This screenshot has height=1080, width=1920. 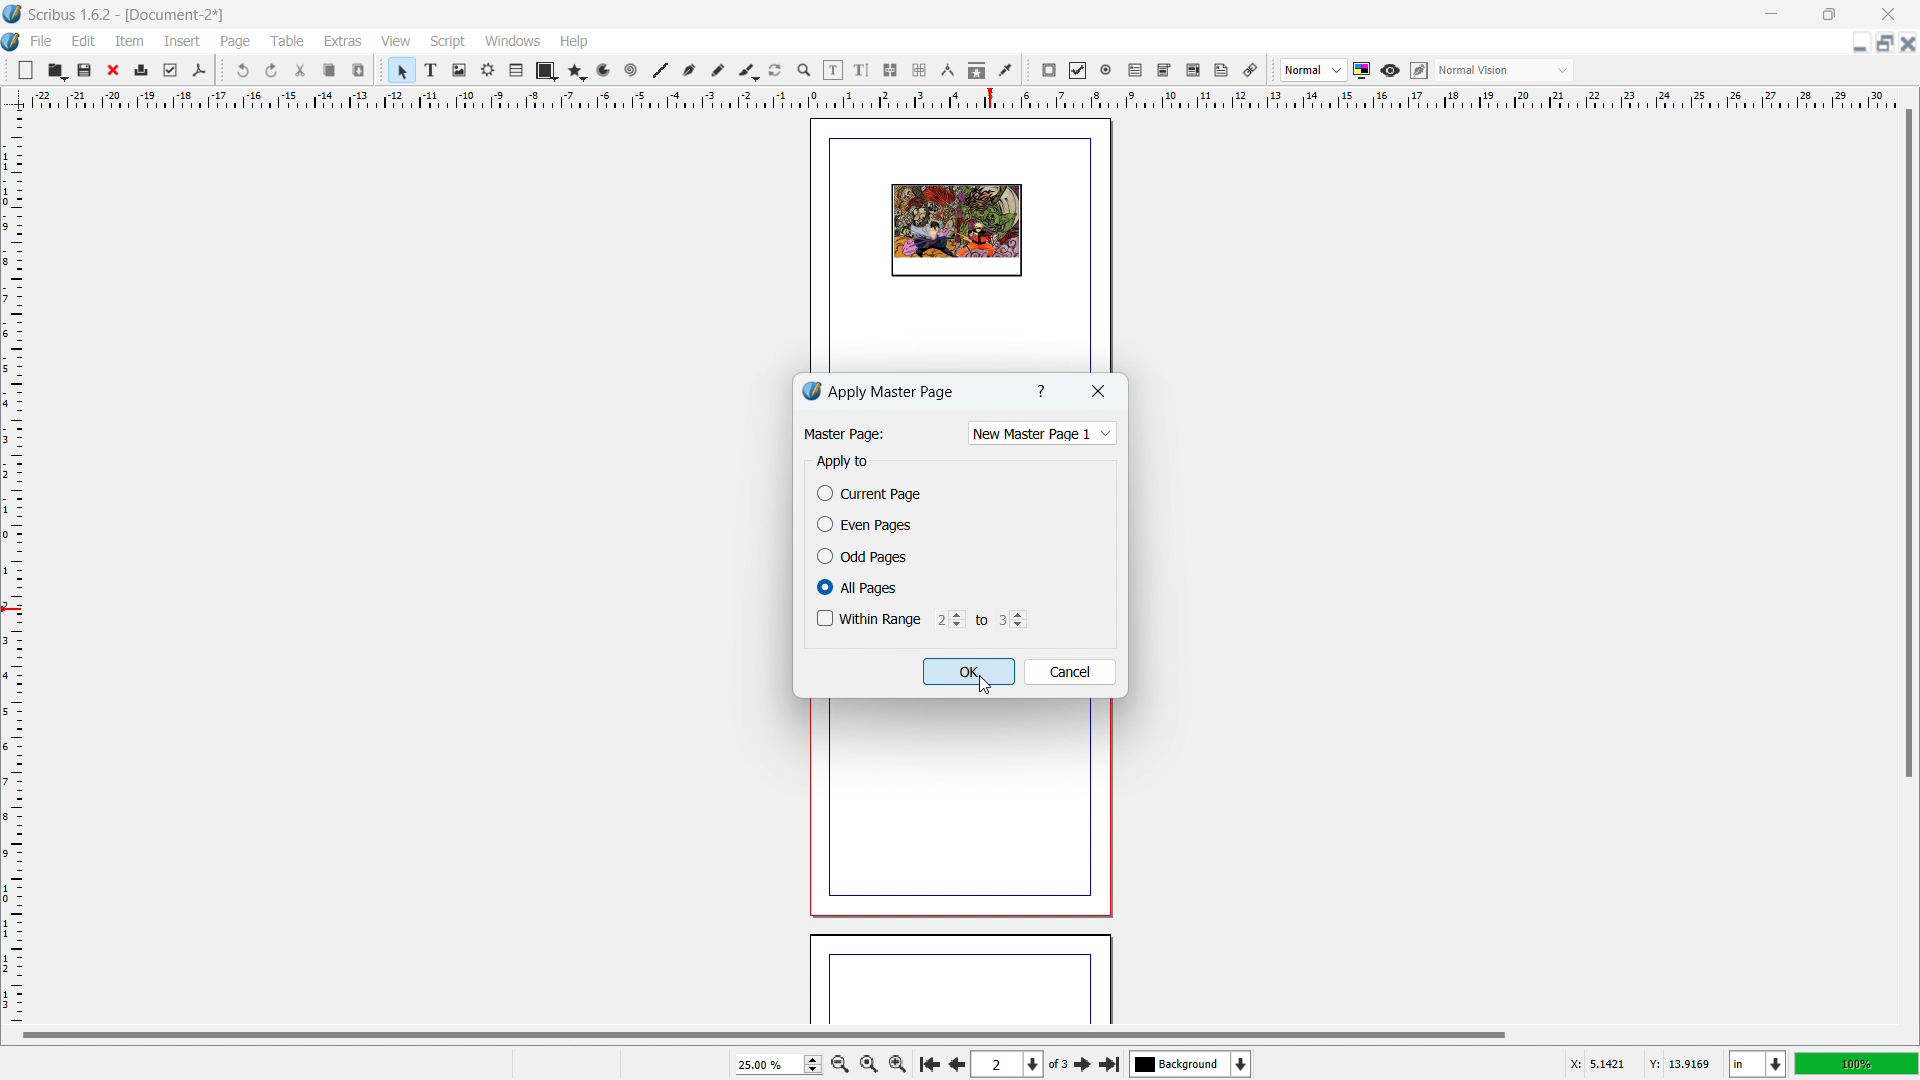 I want to click on preflight checkbox, so click(x=171, y=70).